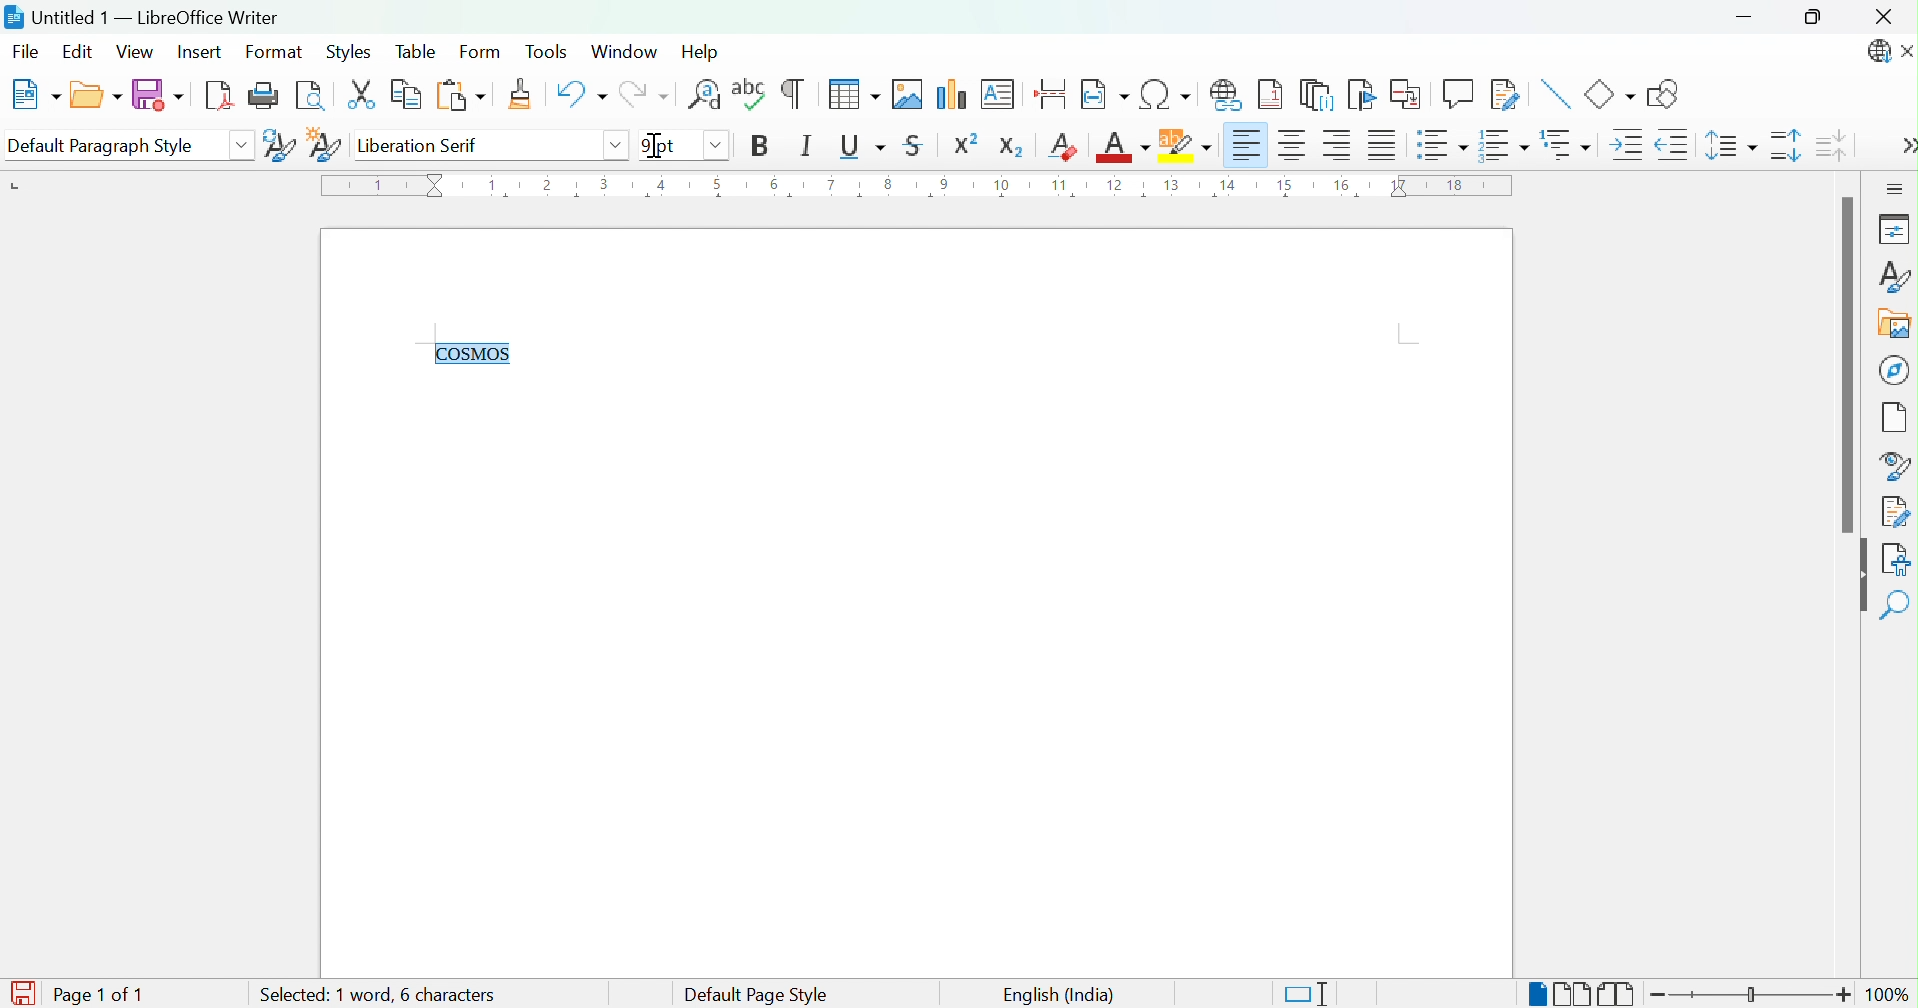 The width and height of the screenshot is (1918, 1008). Describe the element at coordinates (1049, 89) in the screenshot. I see `Insert Page Break` at that location.